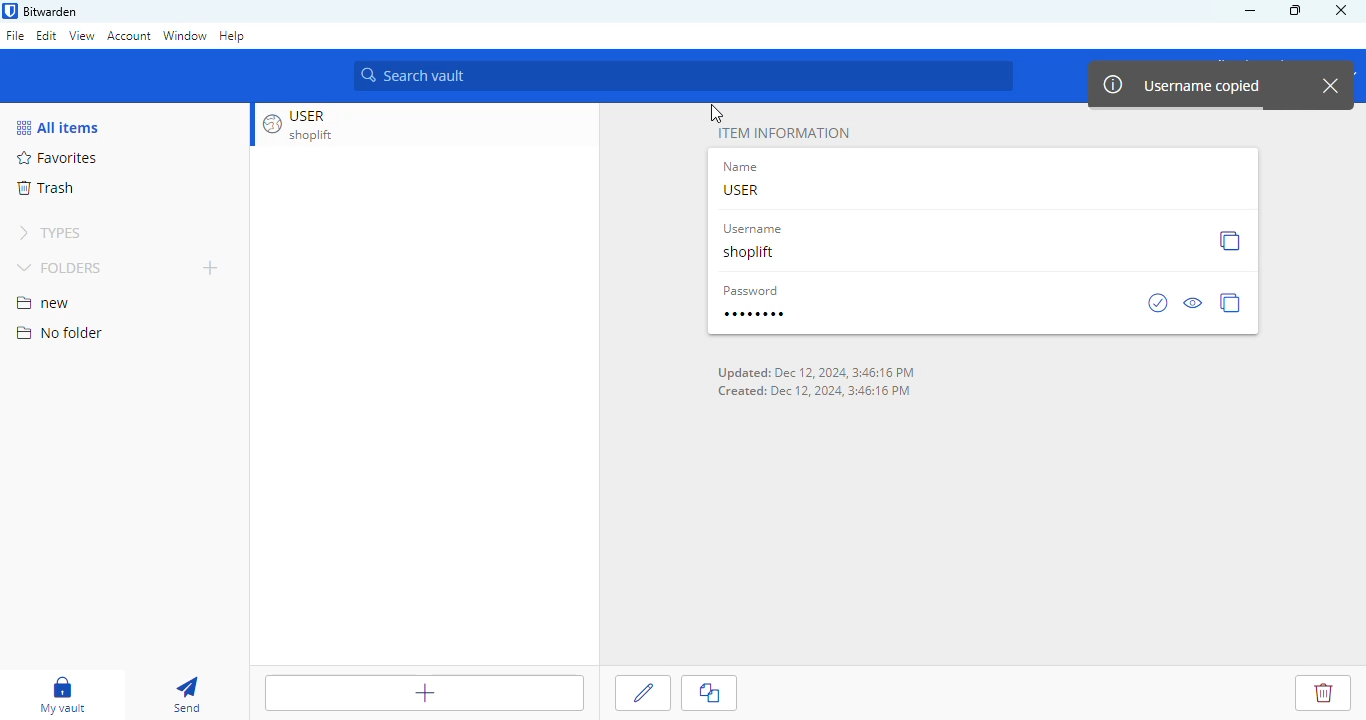 The height and width of the screenshot is (720, 1366). I want to click on add folder, so click(211, 267).